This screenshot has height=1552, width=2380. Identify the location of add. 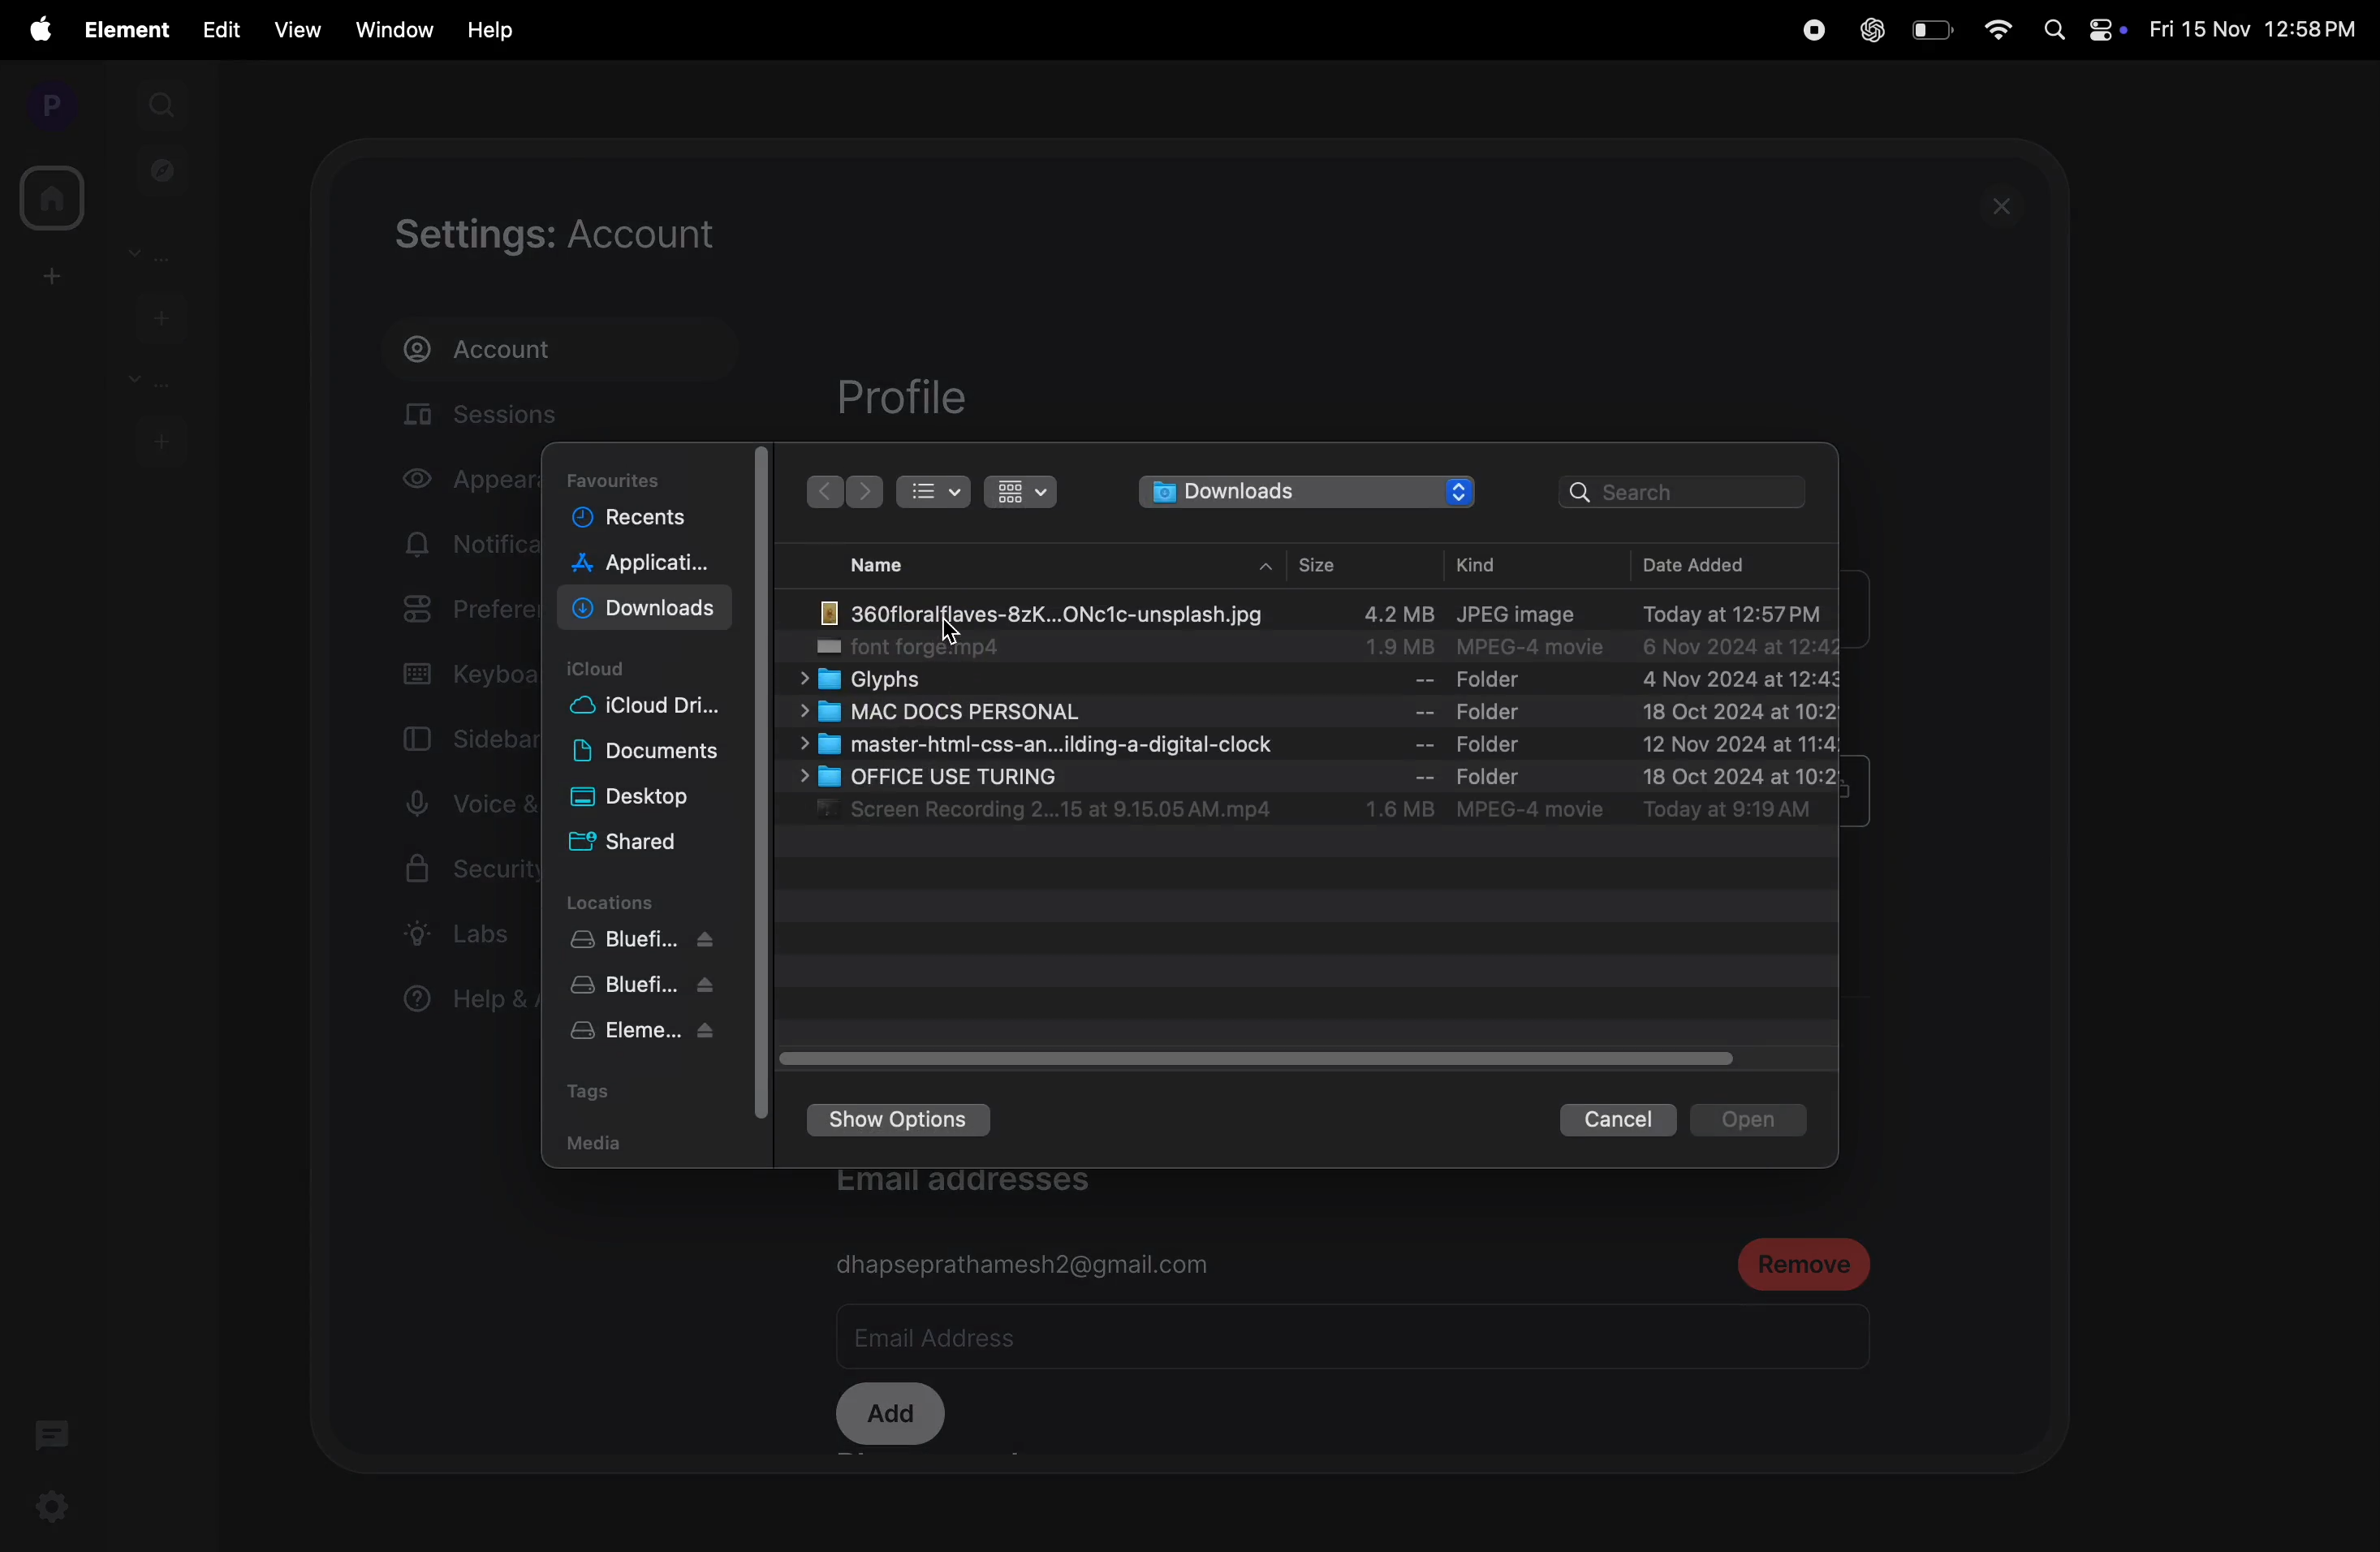
(890, 1416).